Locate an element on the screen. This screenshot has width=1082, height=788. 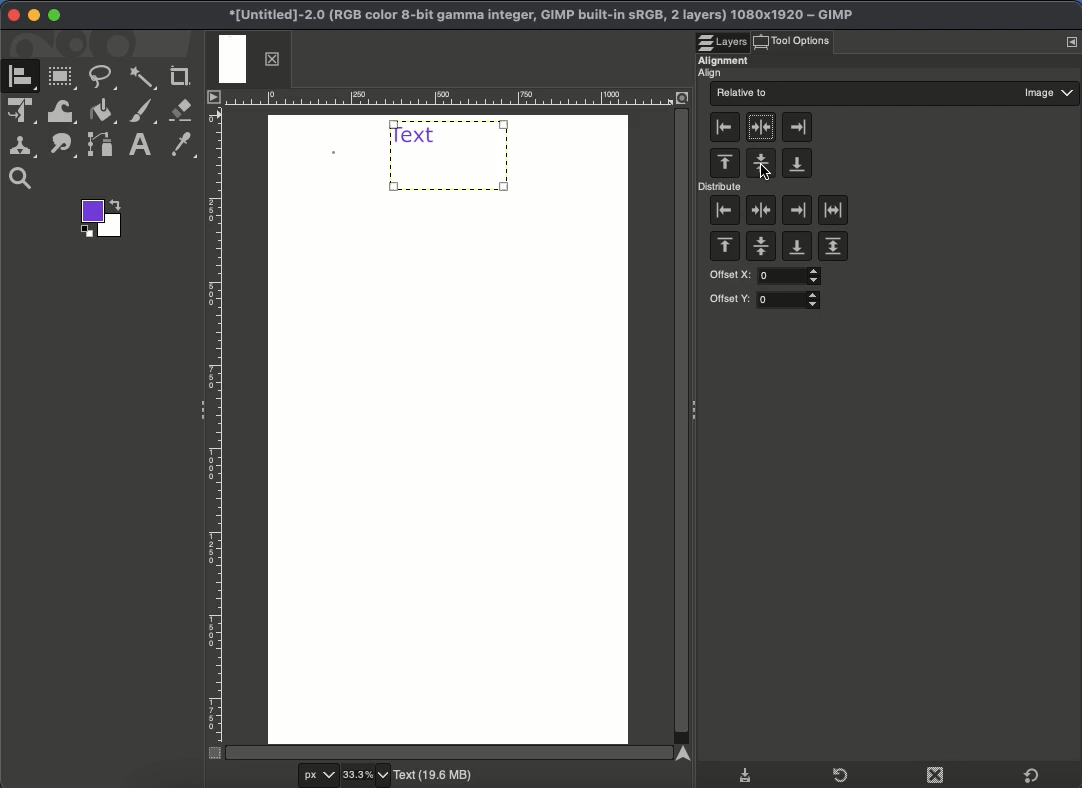
Distribute horizontal centers is located at coordinates (761, 212).